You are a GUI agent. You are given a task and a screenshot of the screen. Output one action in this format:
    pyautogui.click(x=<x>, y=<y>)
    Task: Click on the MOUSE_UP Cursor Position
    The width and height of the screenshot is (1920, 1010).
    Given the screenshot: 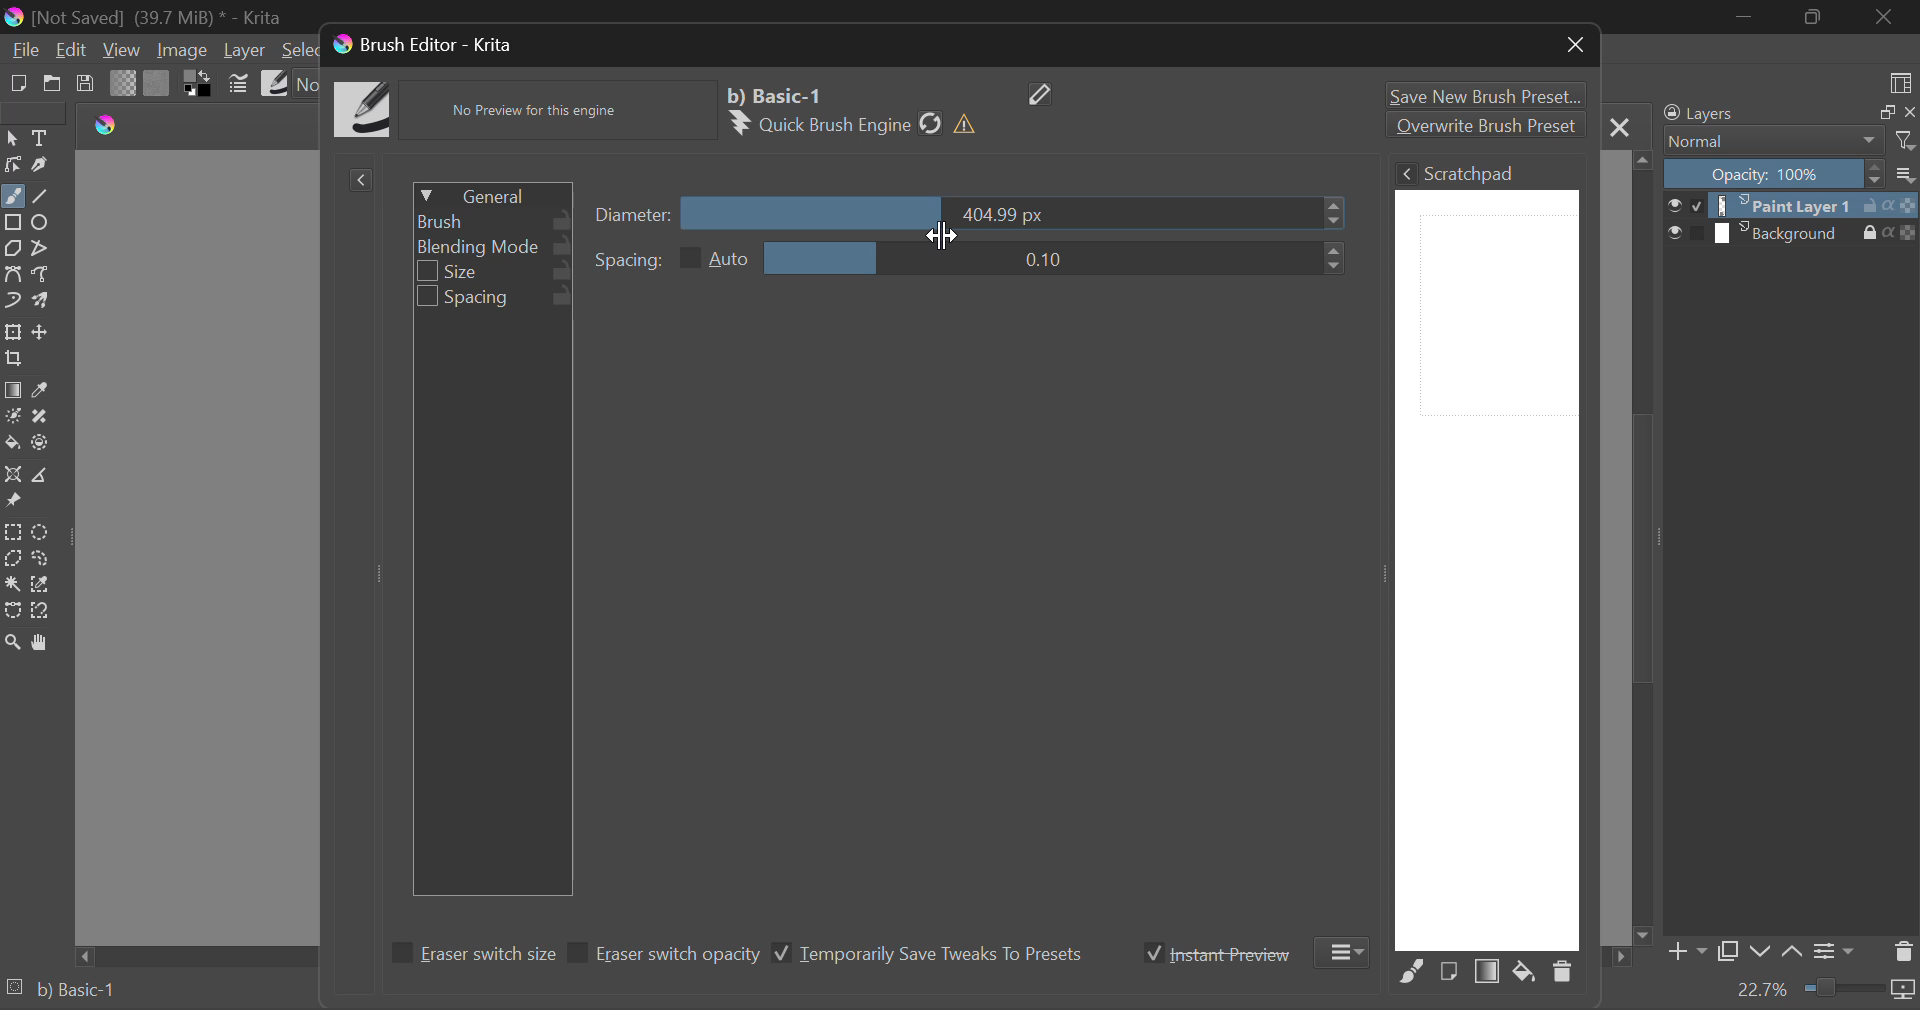 What is the action you would take?
    pyautogui.click(x=942, y=209)
    